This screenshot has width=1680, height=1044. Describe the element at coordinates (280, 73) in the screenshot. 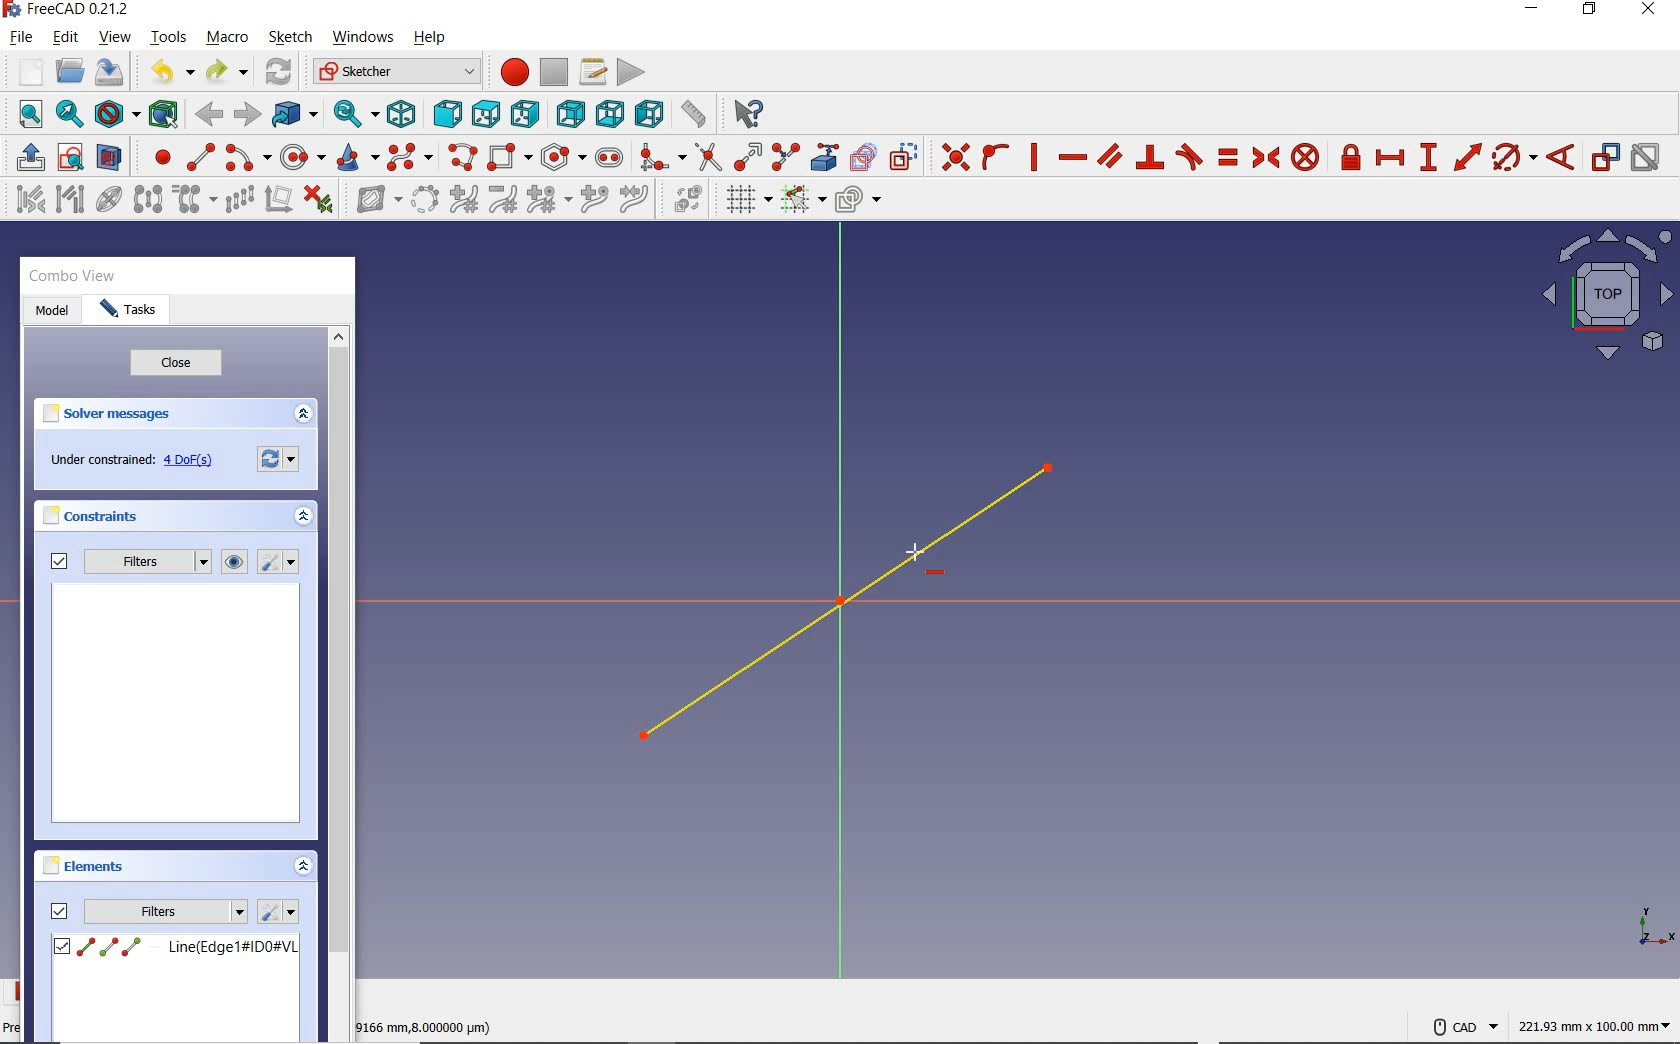

I see `REFRESH` at that location.